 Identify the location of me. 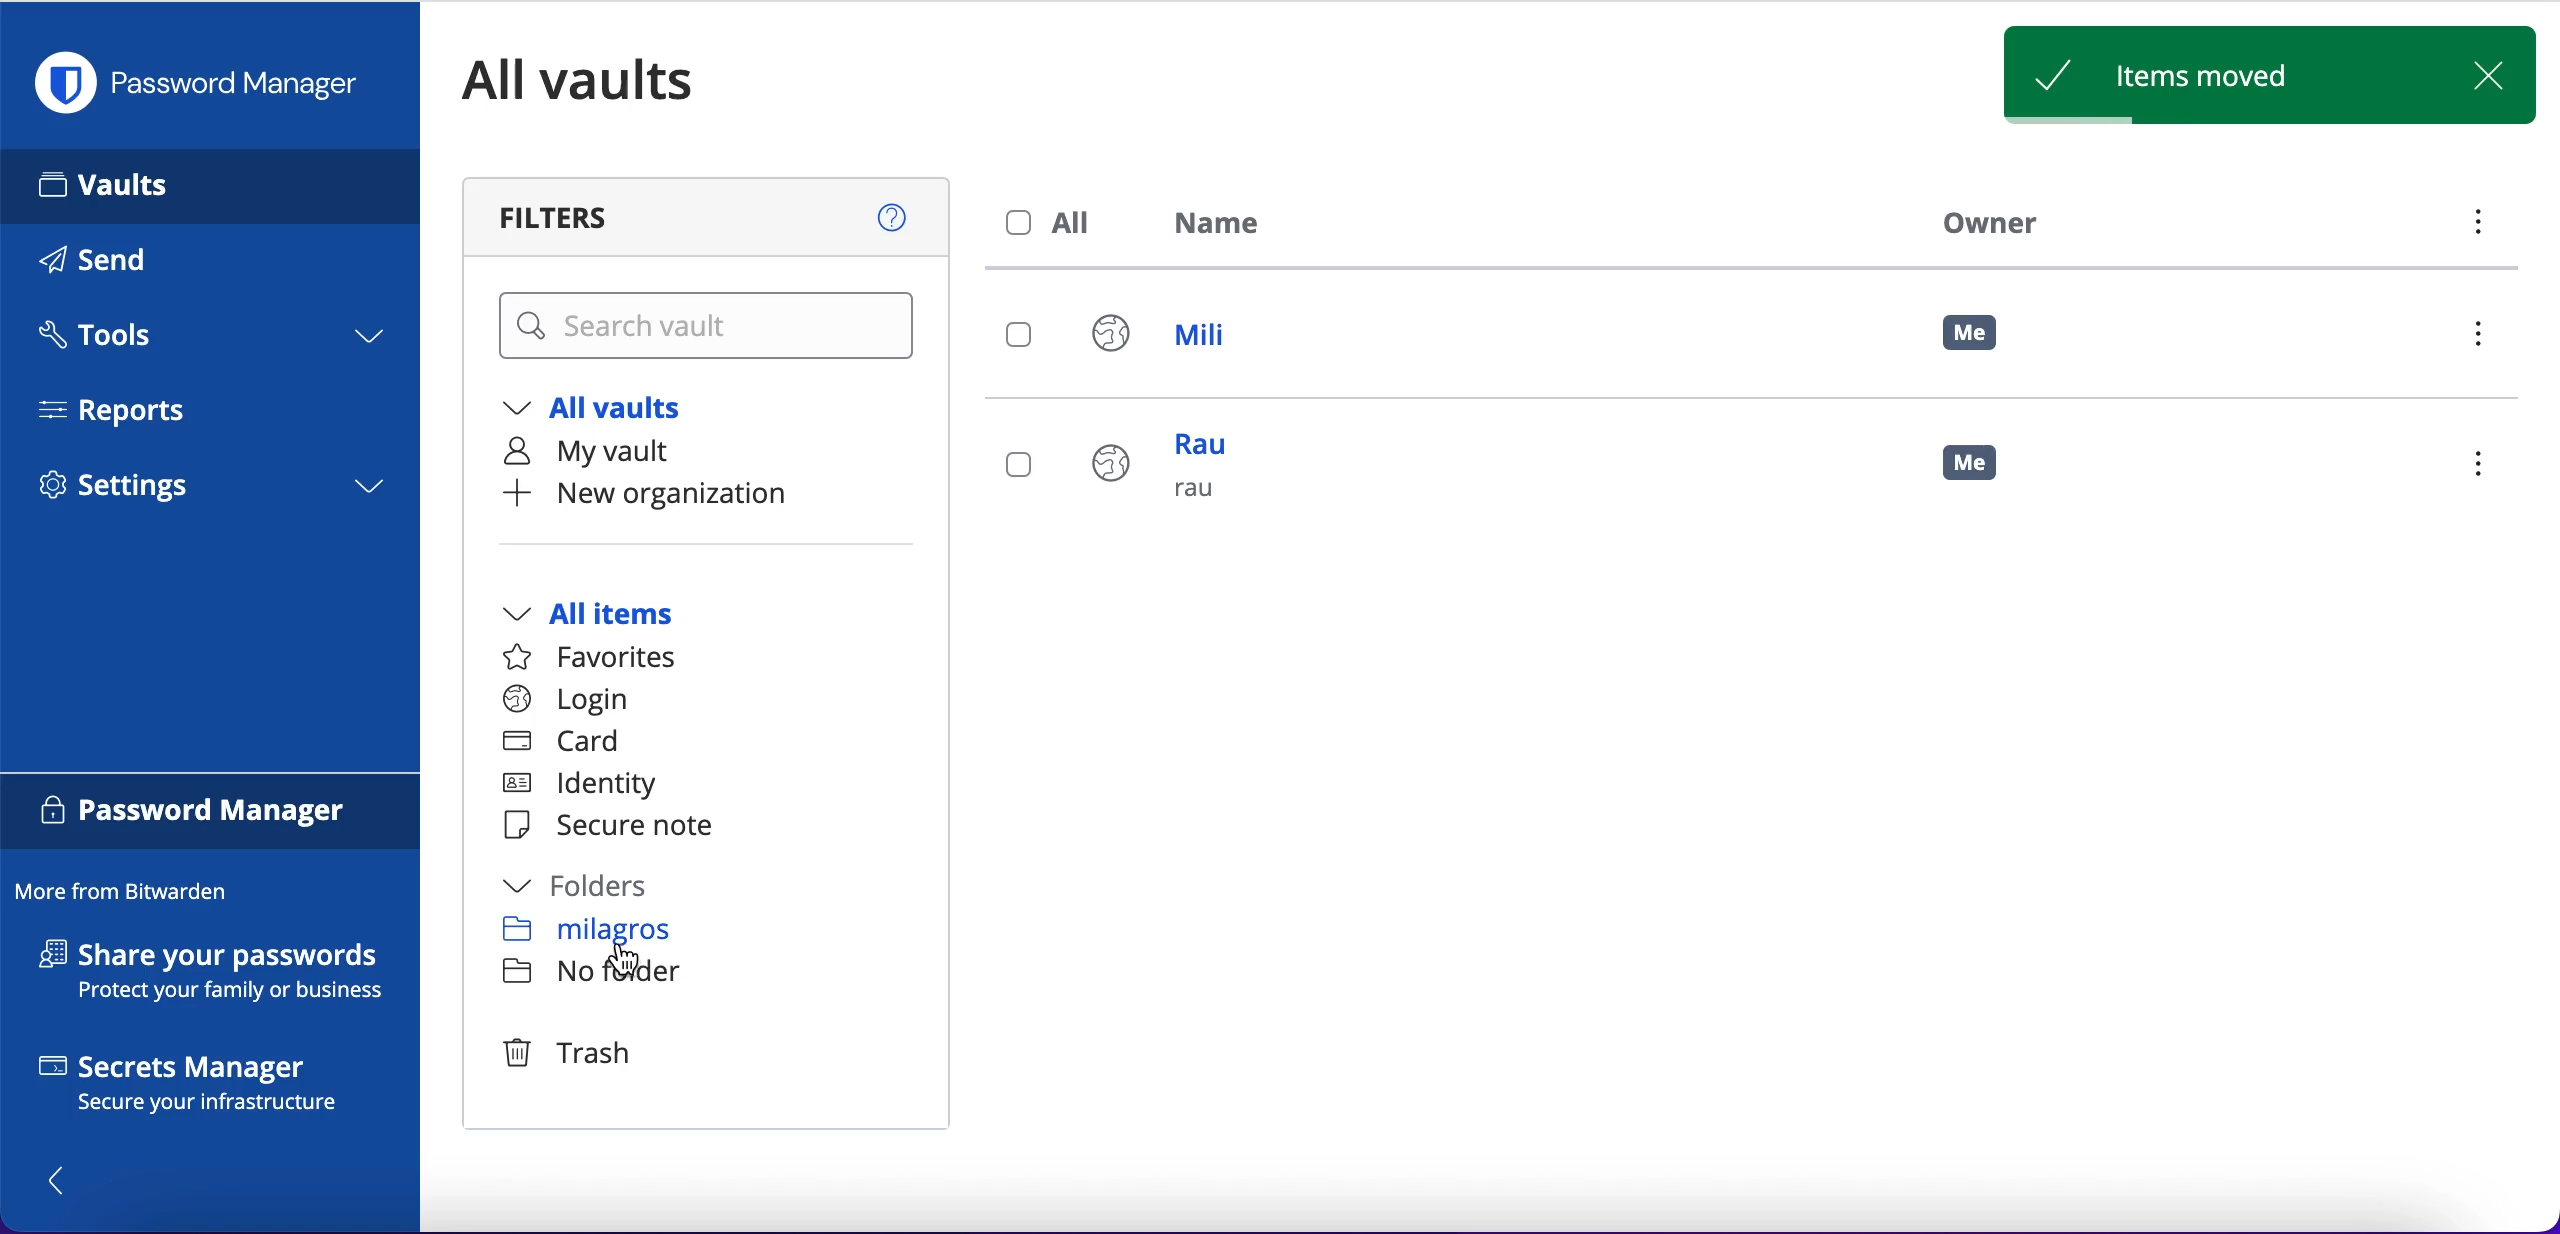
(1972, 334).